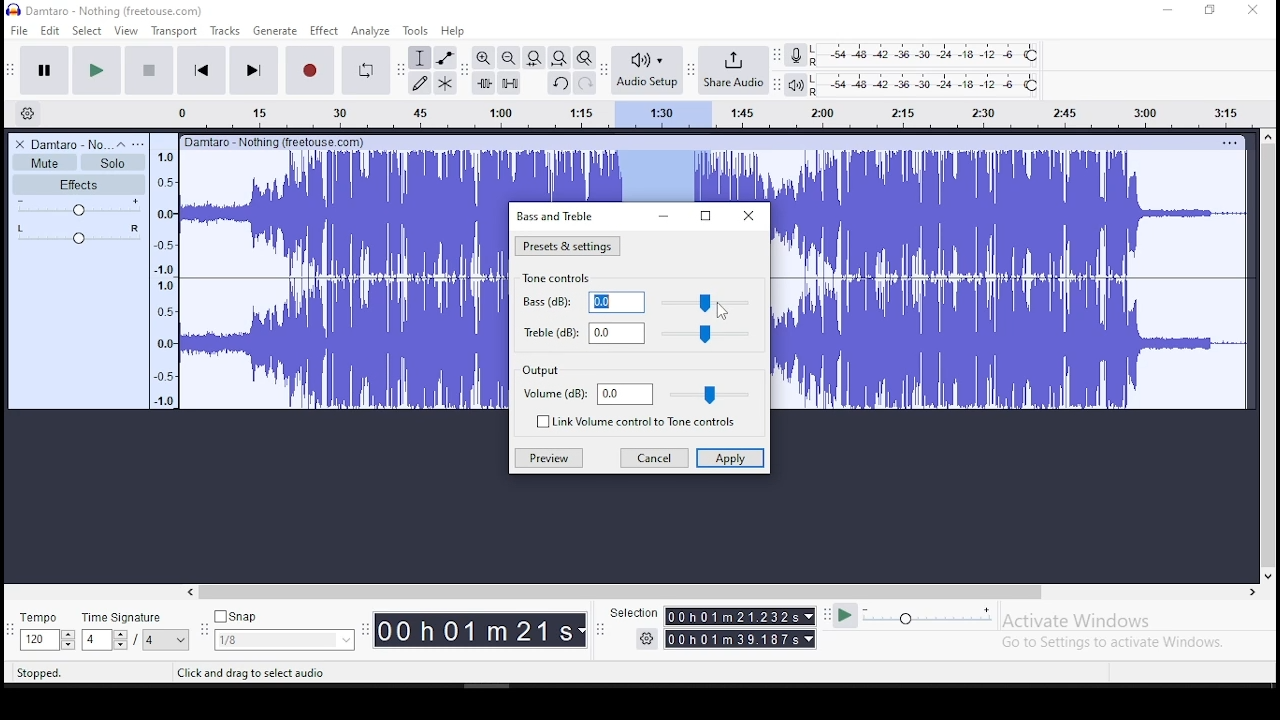 The image size is (1280, 720). Describe the element at coordinates (253, 69) in the screenshot. I see `skip to start` at that location.